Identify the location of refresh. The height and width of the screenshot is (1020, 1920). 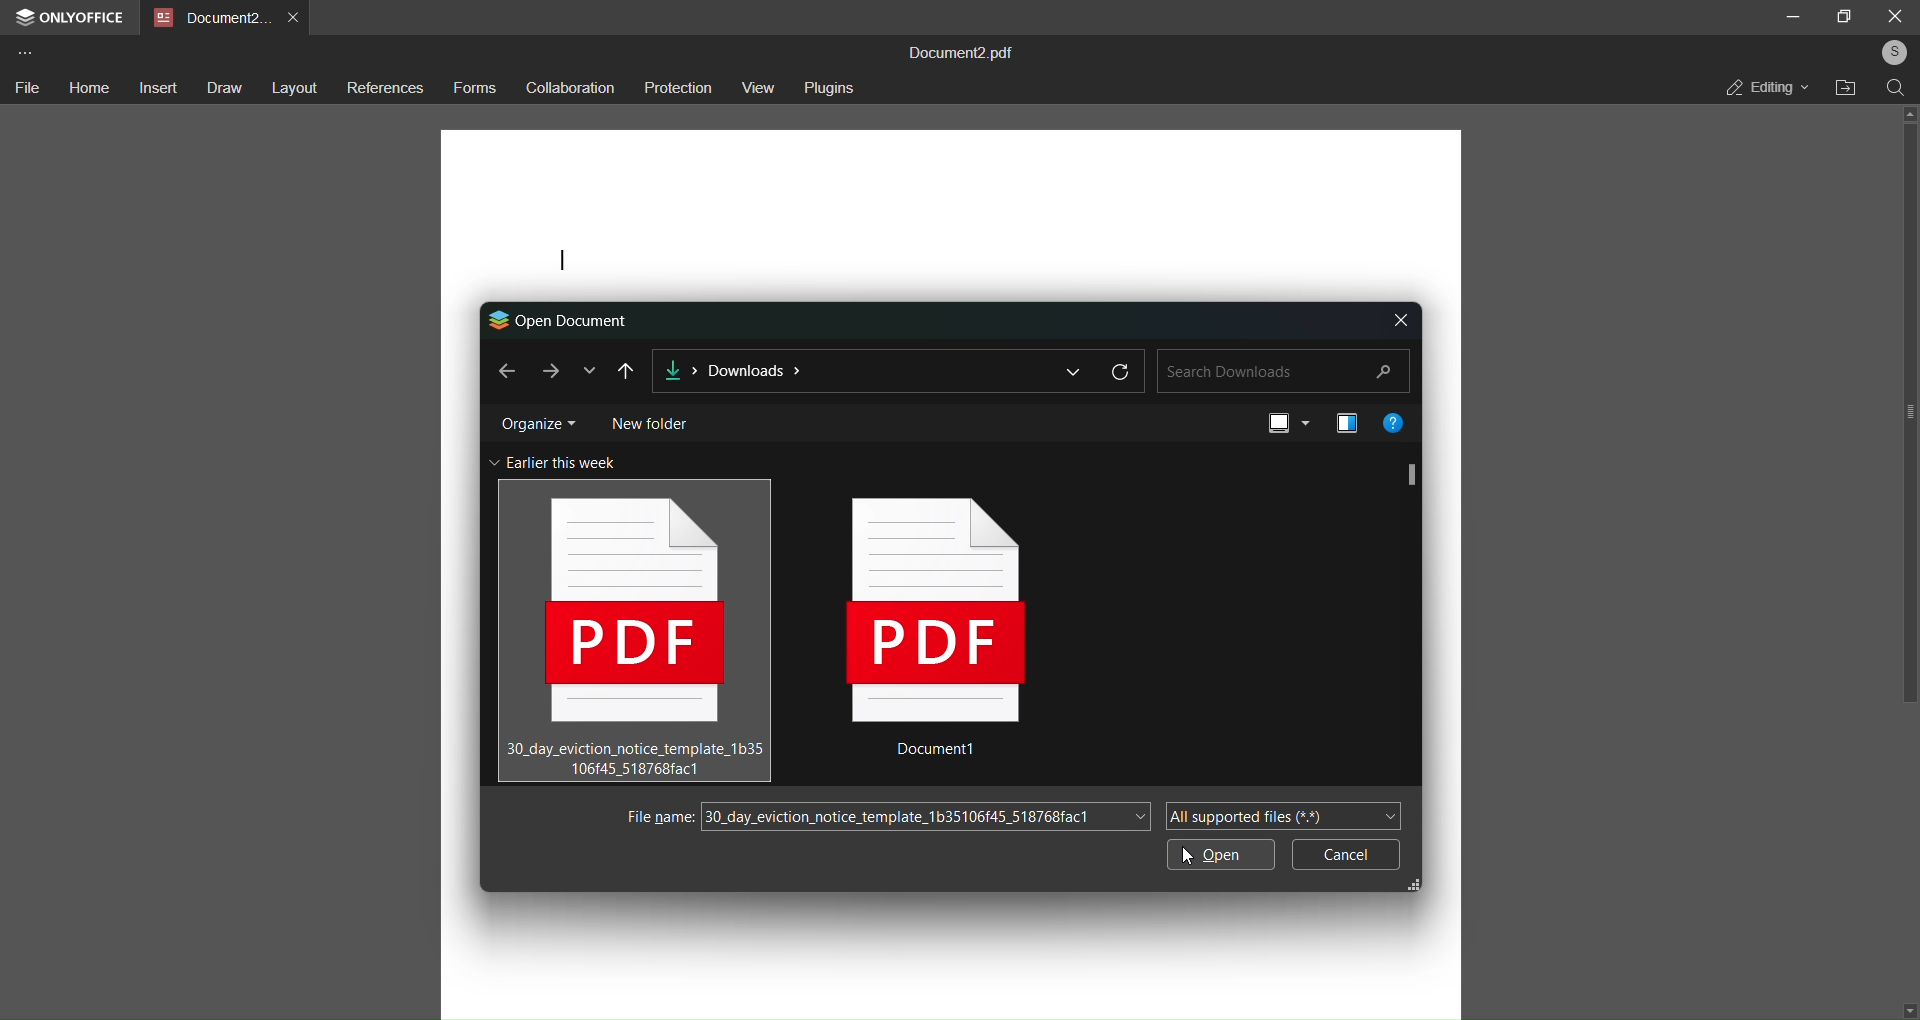
(1122, 370).